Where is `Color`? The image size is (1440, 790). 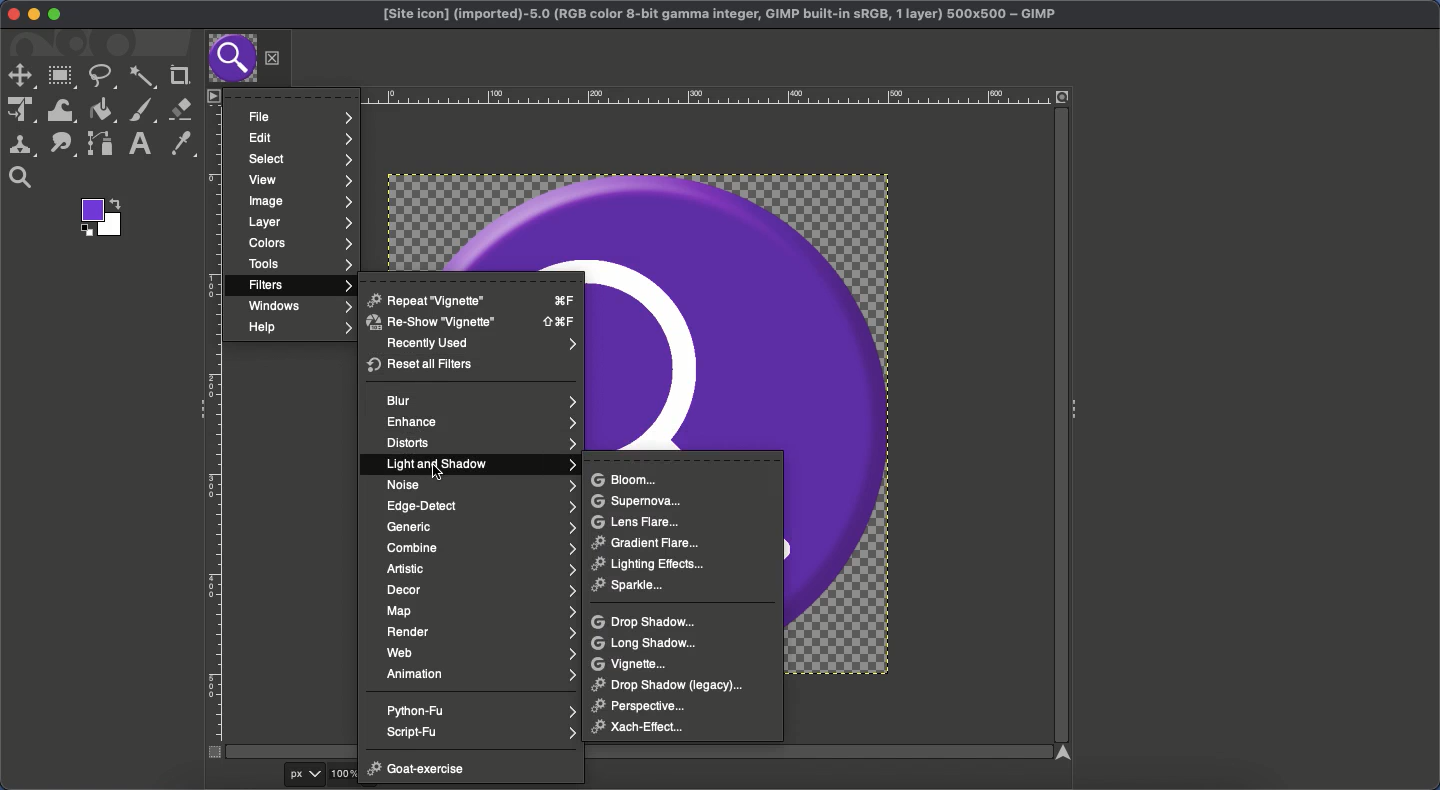
Color is located at coordinates (99, 217).